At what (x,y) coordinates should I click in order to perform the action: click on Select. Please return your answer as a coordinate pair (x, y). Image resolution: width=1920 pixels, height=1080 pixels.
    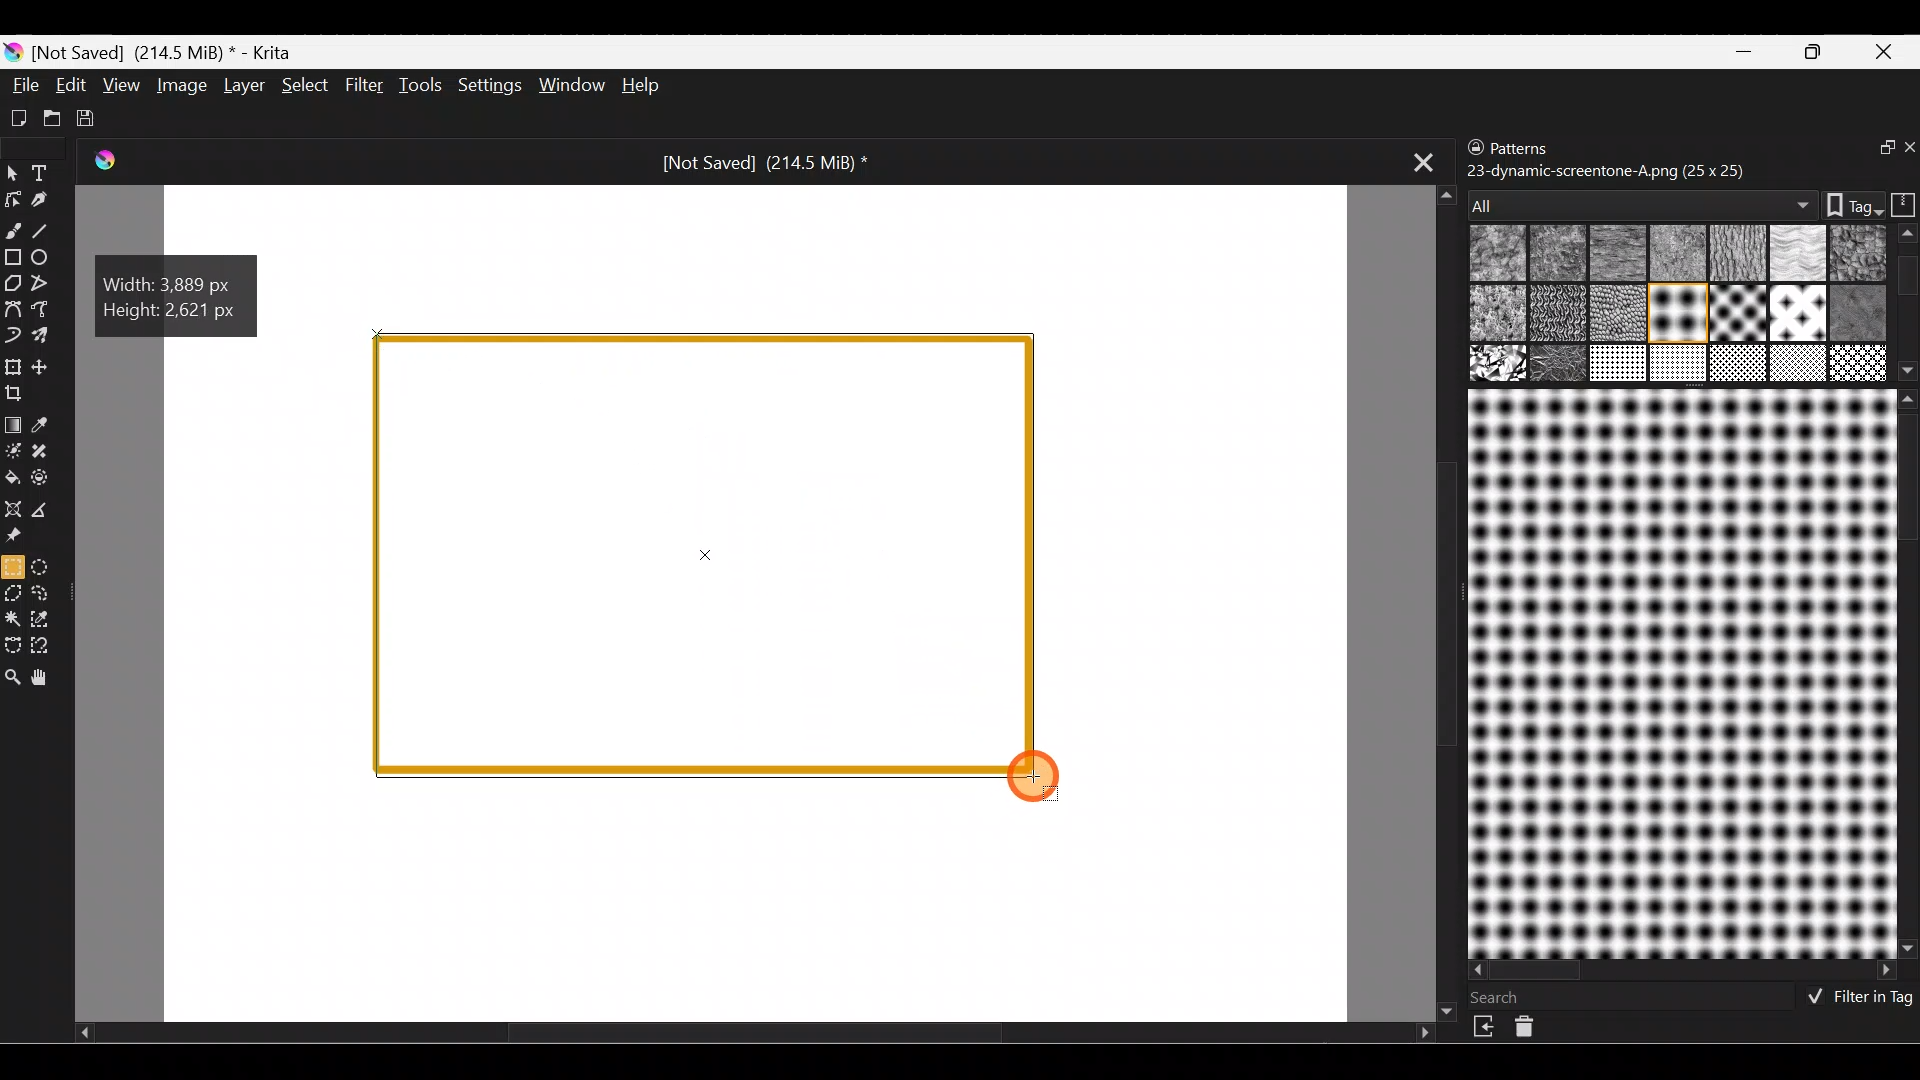
    Looking at the image, I should click on (306, 89).